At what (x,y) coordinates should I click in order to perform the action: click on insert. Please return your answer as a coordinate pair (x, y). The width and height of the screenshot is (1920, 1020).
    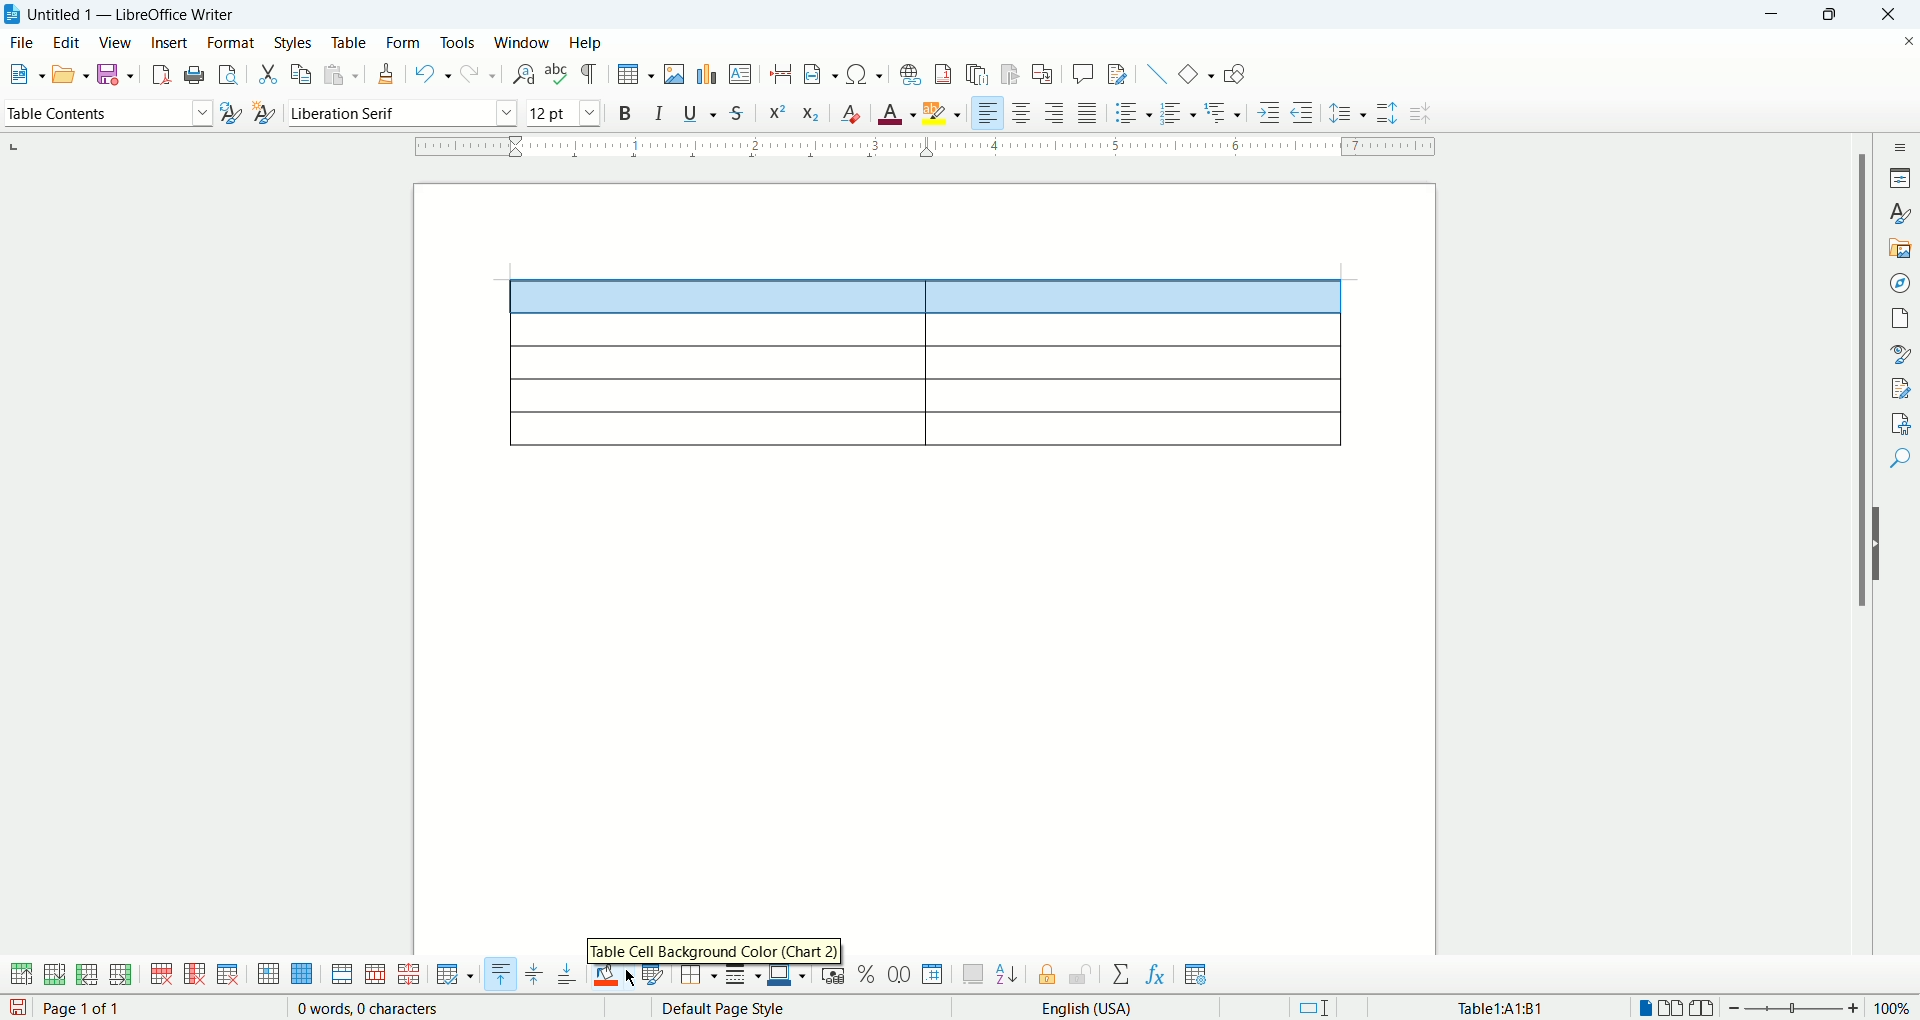
    Looking at the image, I should click on (171, 42).